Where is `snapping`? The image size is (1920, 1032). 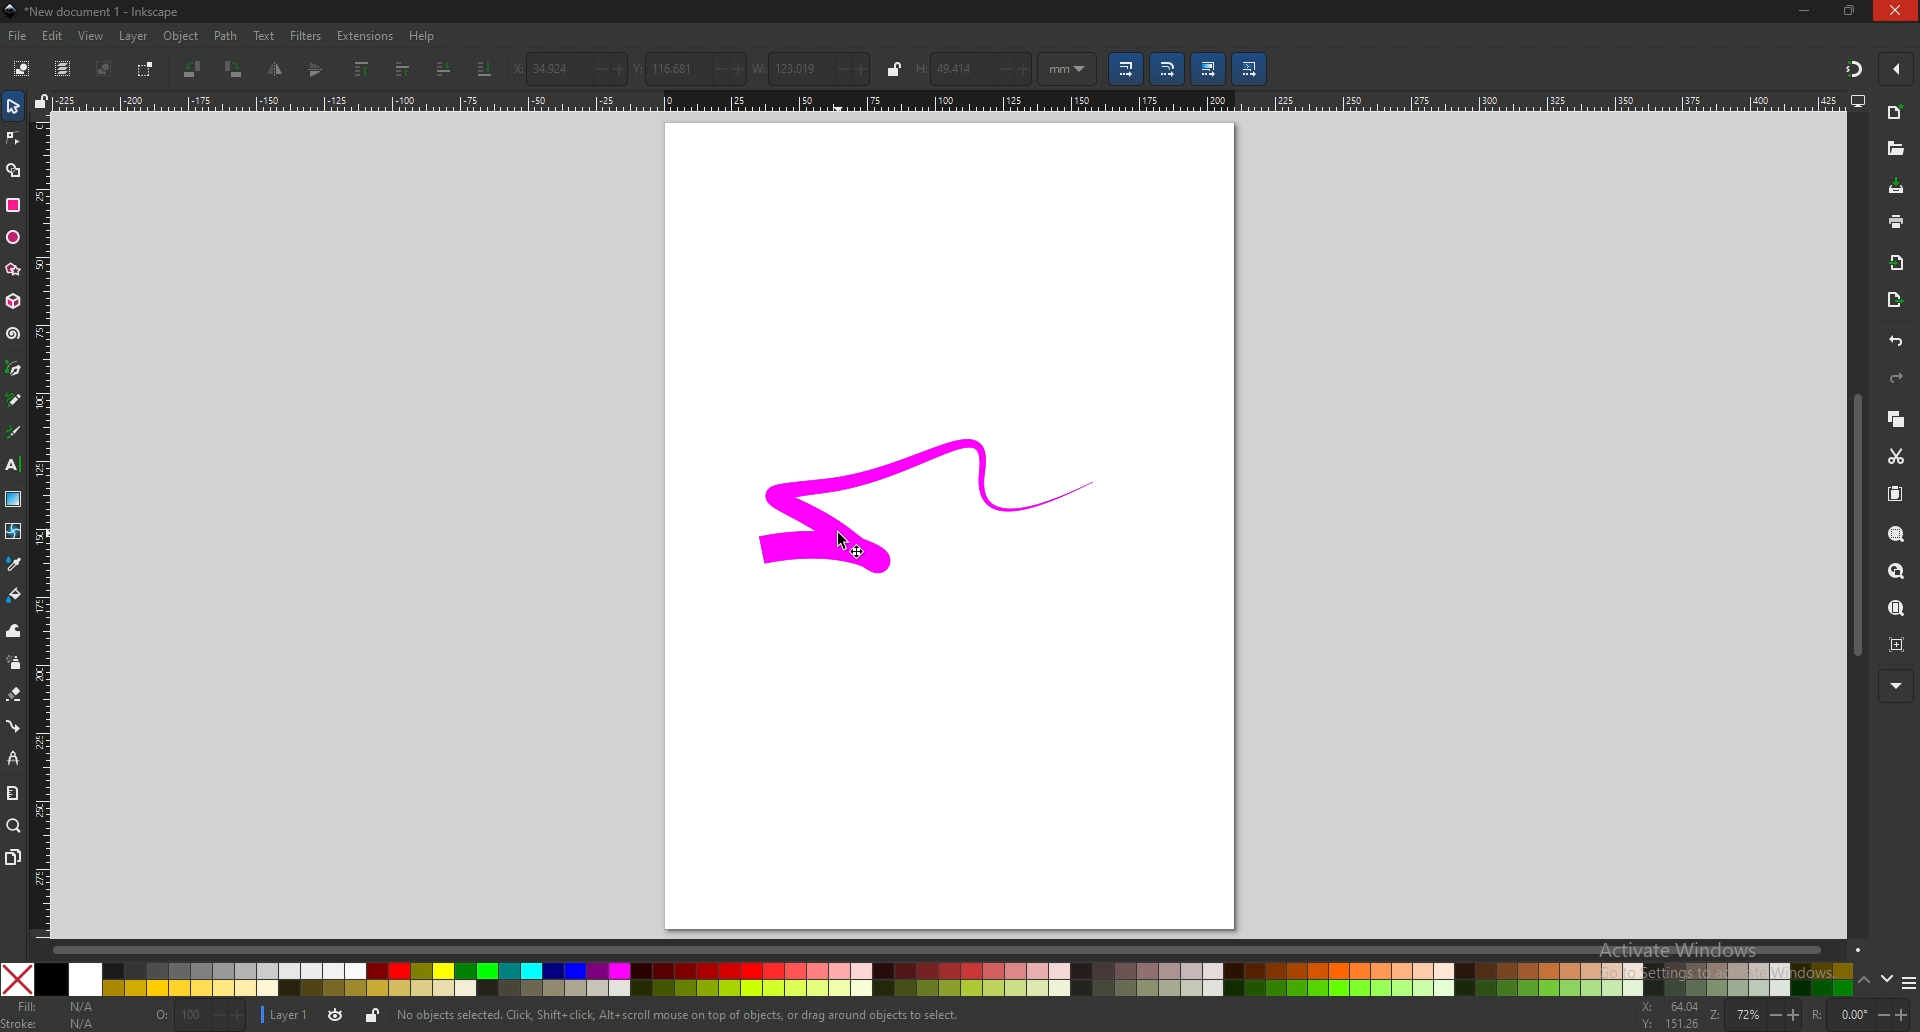 snapping is located at coordinates (1856, 69).